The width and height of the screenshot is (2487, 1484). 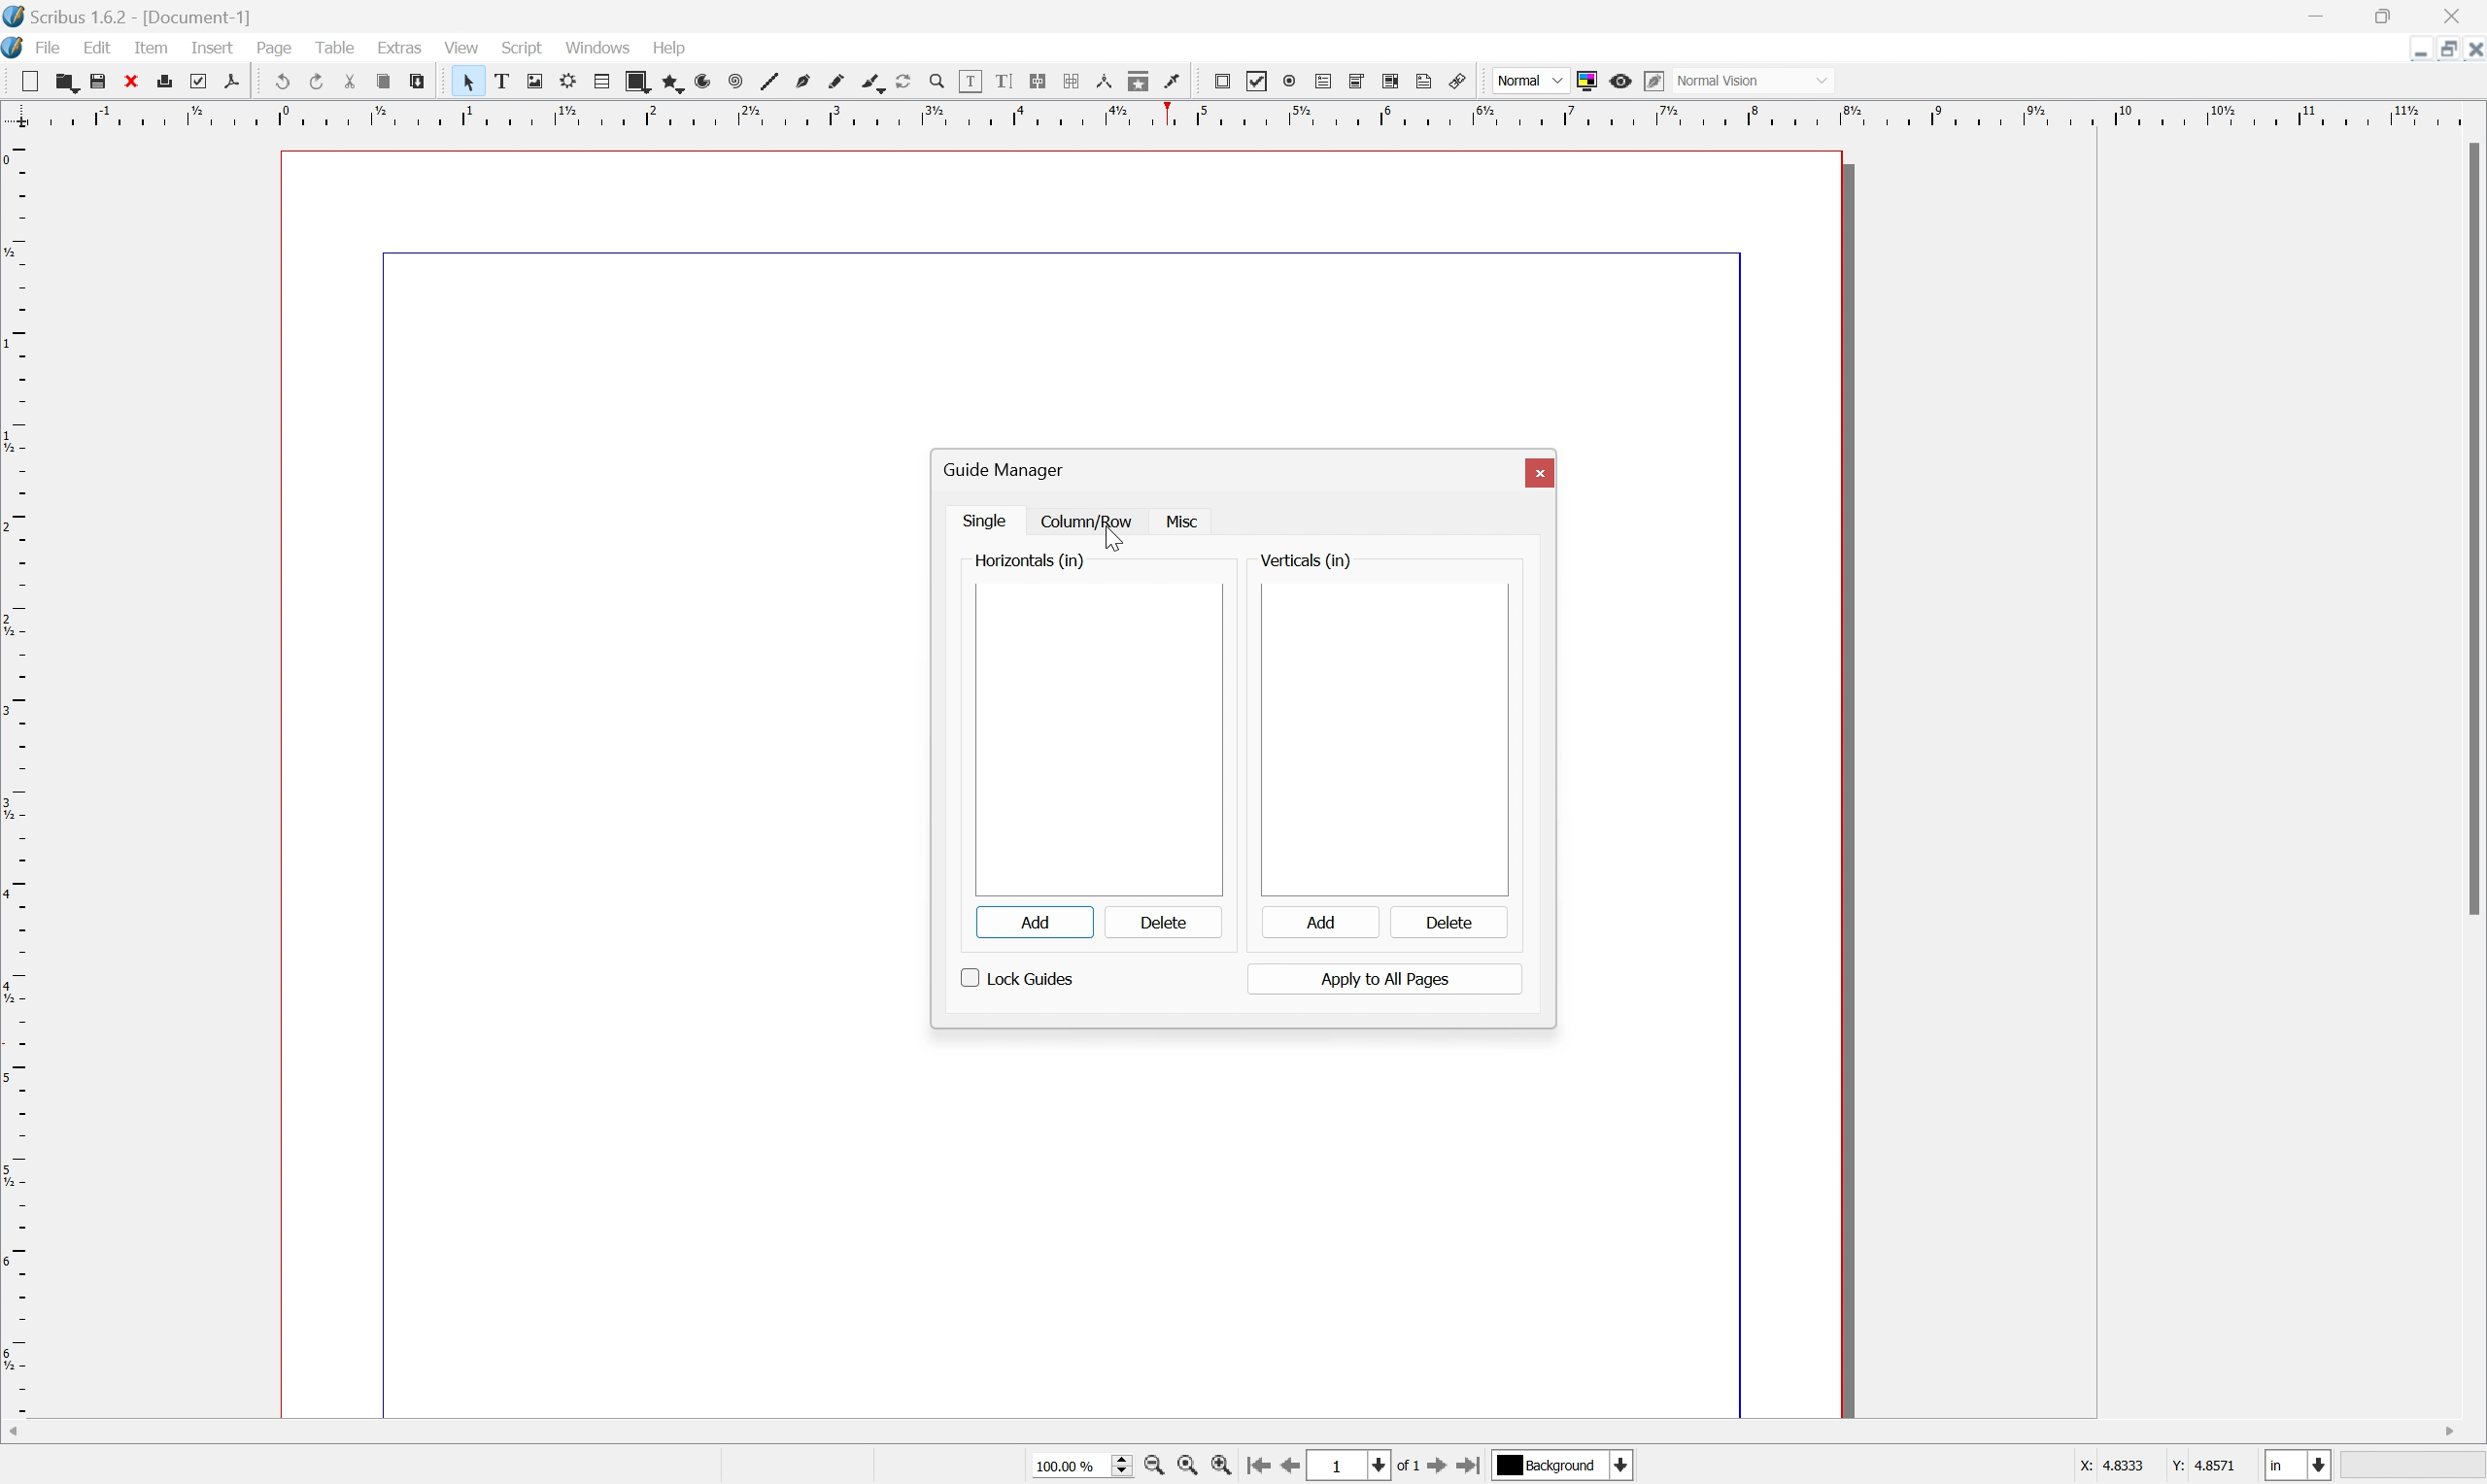 I want to click on go to previous page, so click(x=1289, y=1468).